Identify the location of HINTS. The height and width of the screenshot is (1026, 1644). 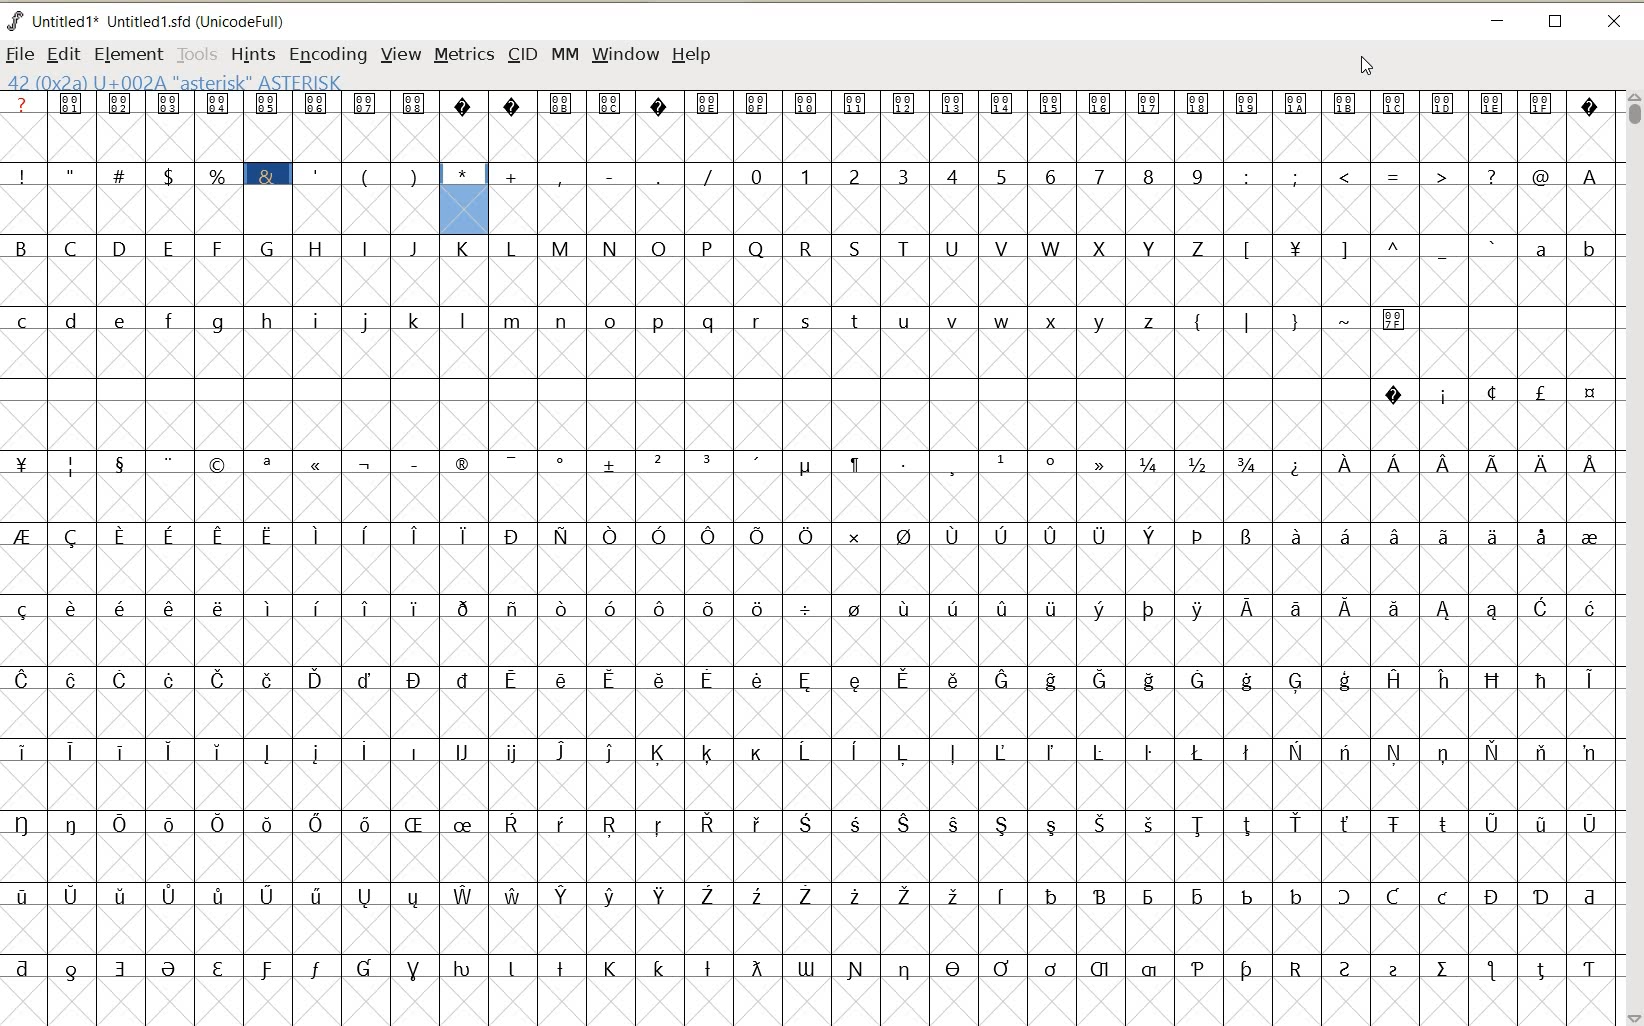
(252, 55).